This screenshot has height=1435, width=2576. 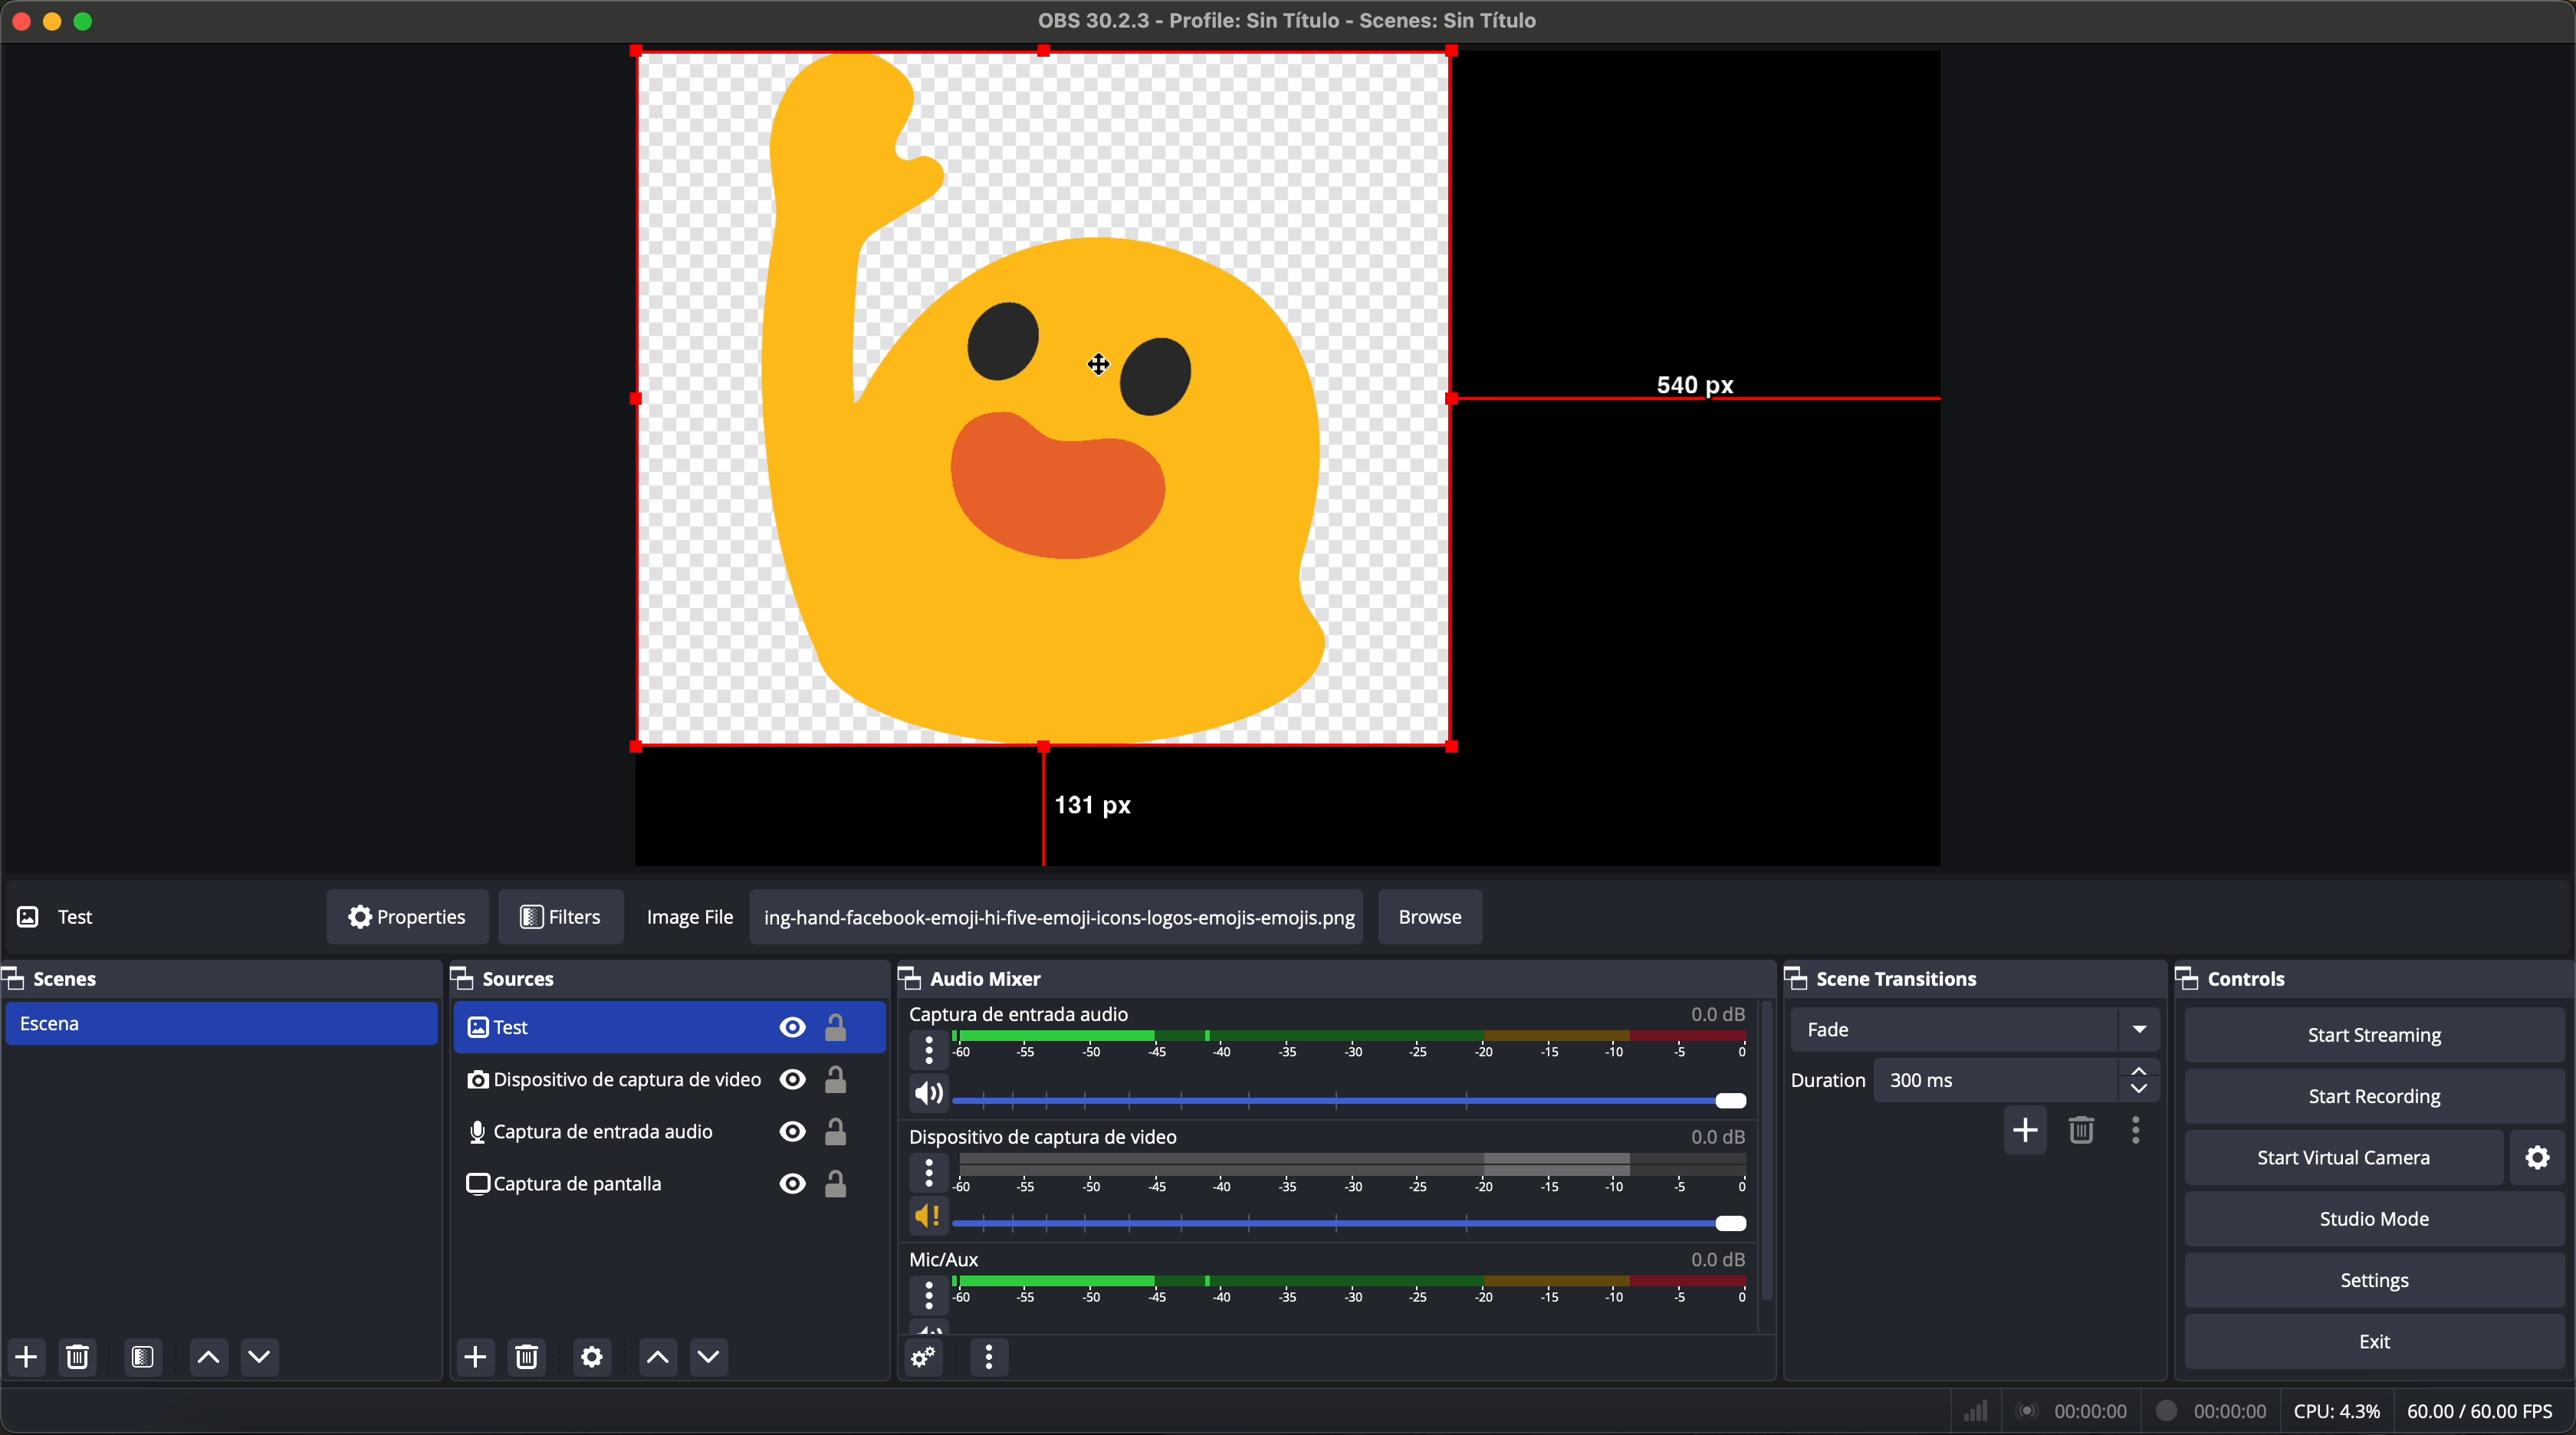 What do you see at coordinates (530, 980) in the screenshot?
I see `sources` at bounding box center [530, 980].